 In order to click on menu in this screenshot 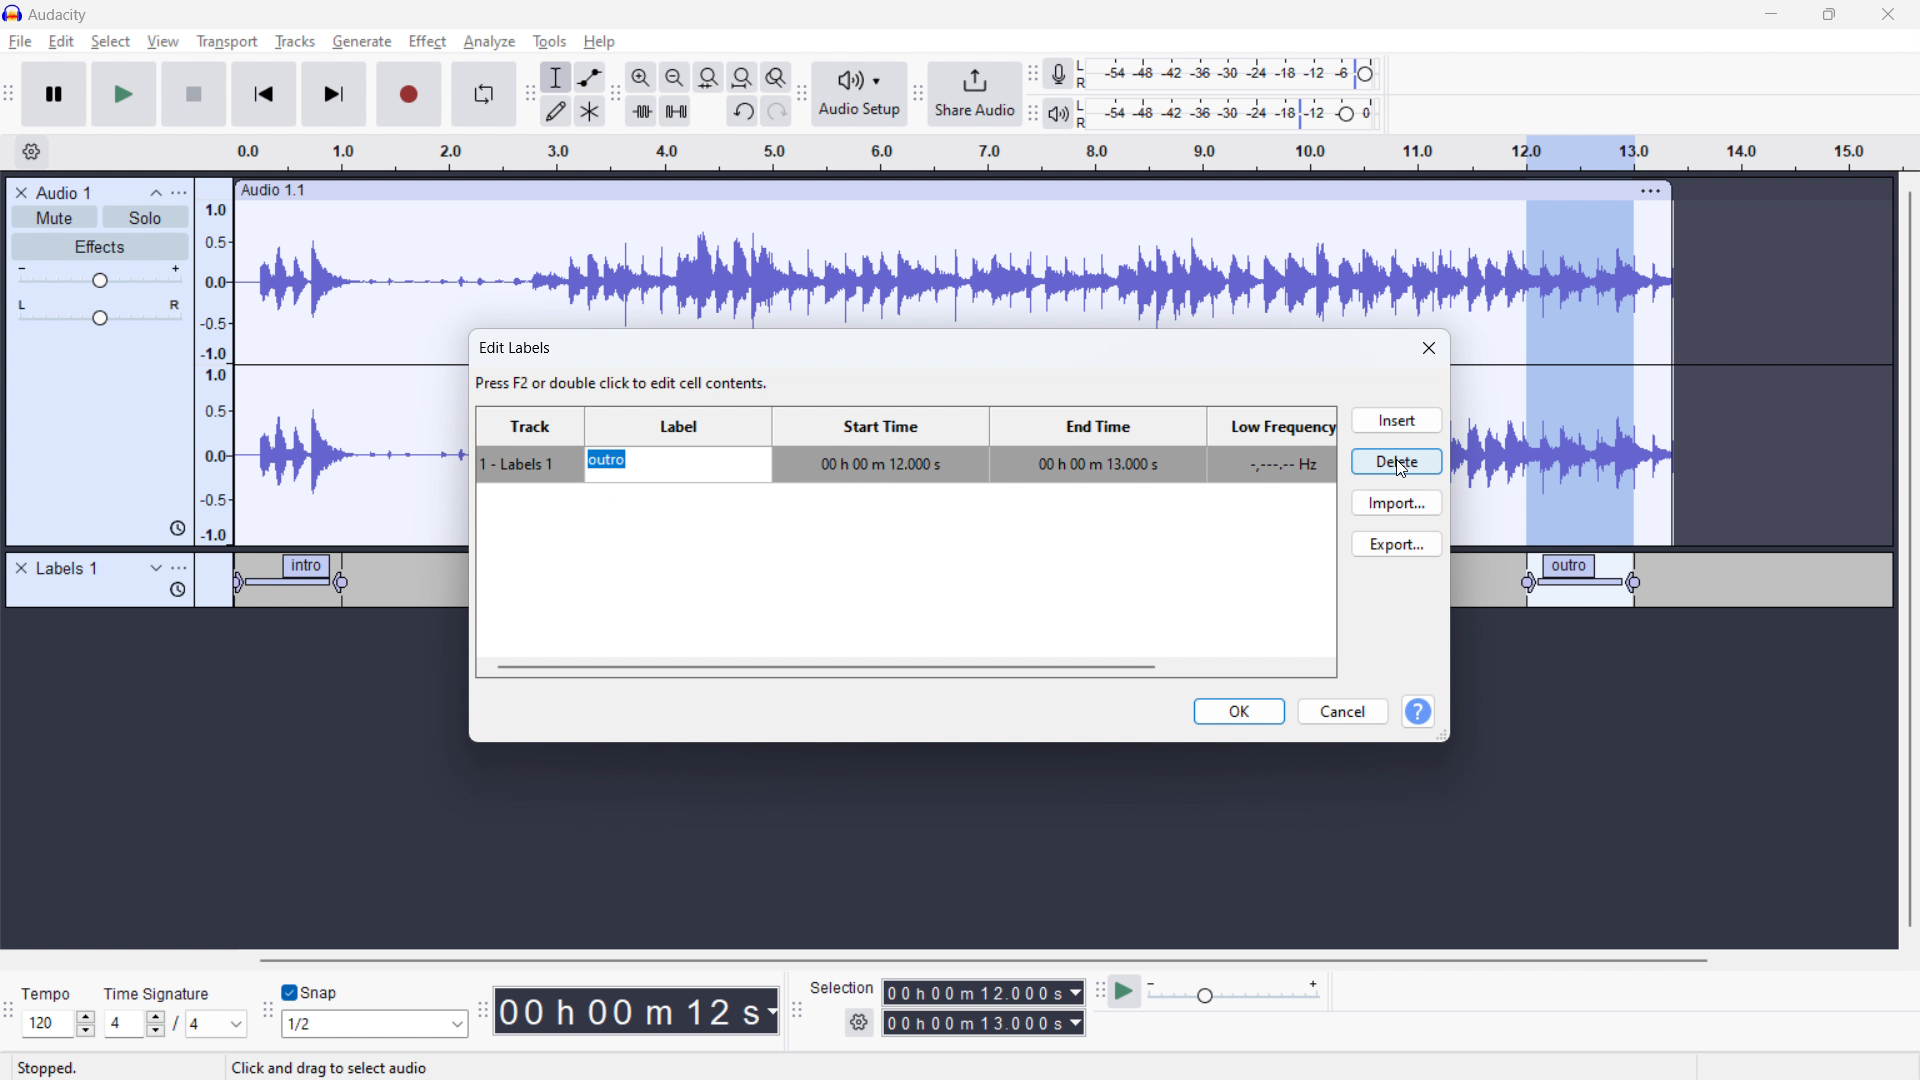, I will do `click(181, 193)`.